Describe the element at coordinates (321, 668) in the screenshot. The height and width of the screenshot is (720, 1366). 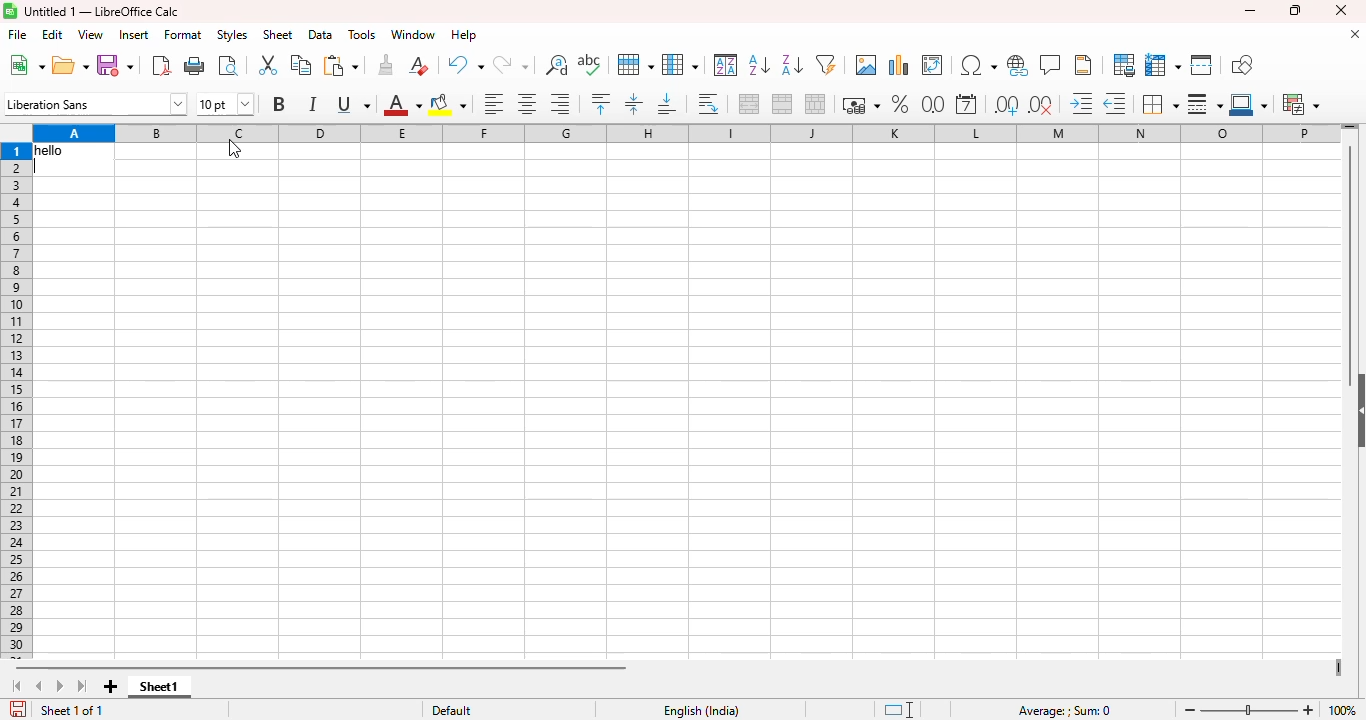
I see `horizontal scroll bar` at that location.